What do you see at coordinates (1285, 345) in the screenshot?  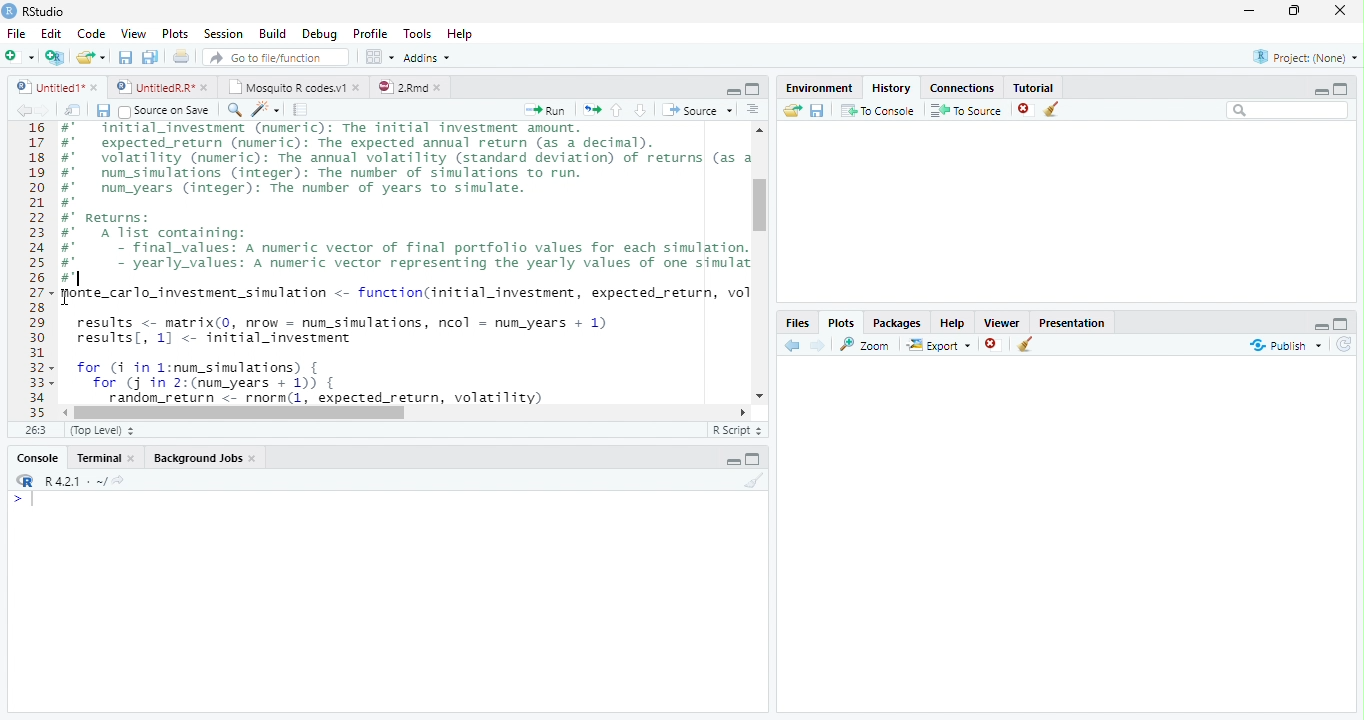 I see `publish` at bounding box center [1285, 345].